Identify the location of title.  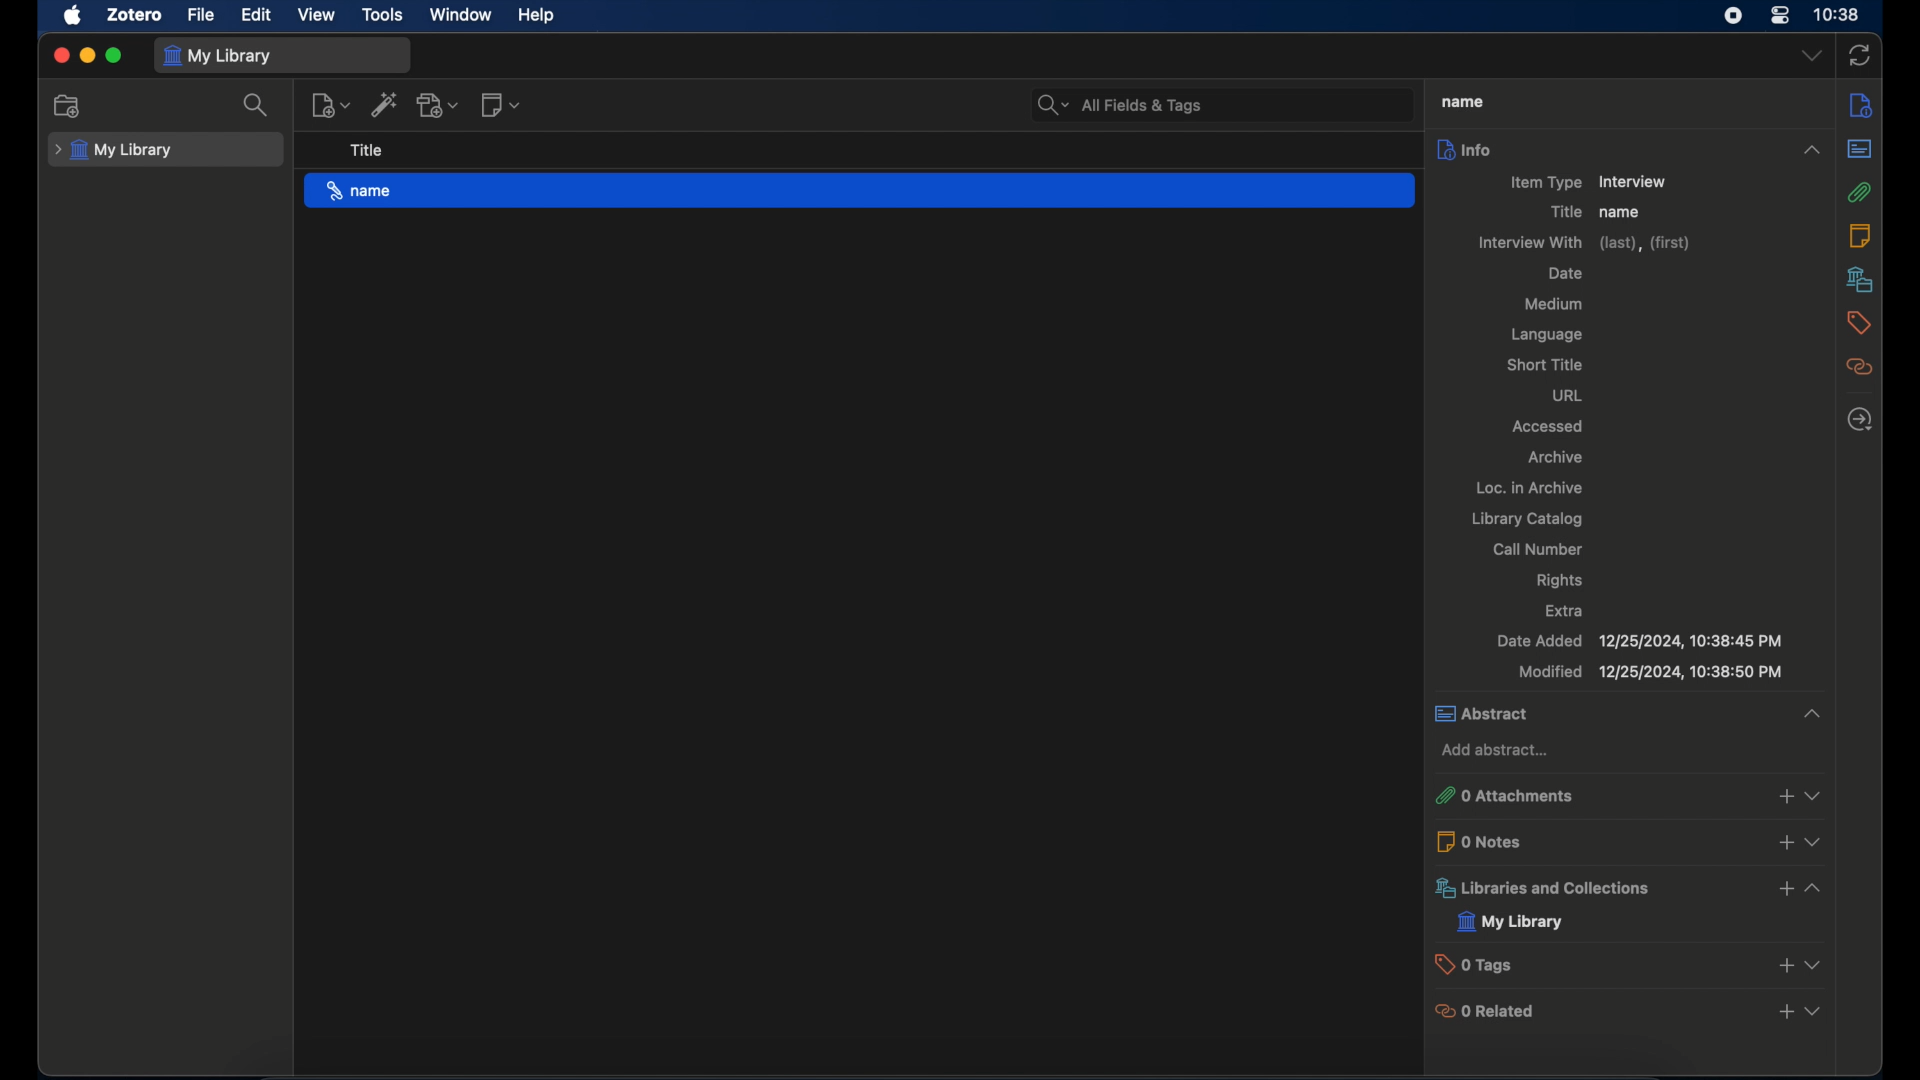
(1566, 212).